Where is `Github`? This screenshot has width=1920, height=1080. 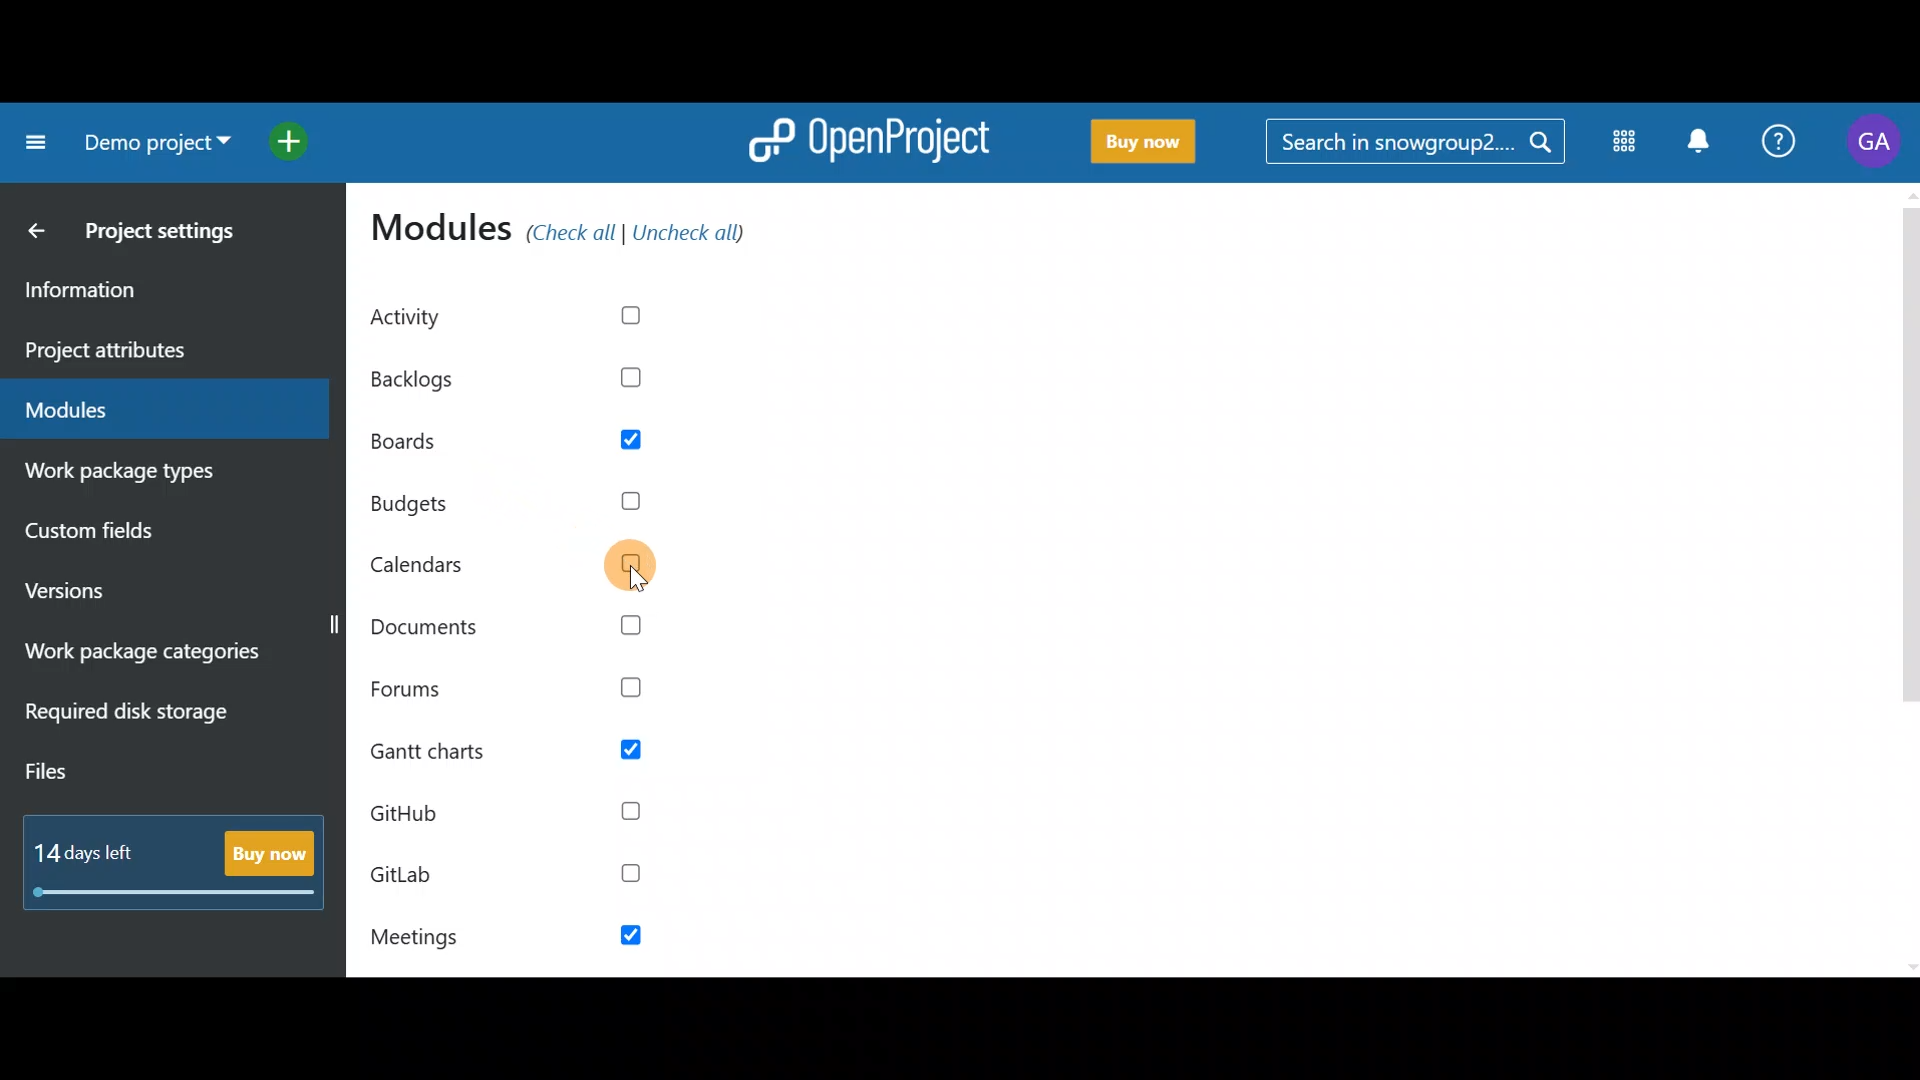
Github is located at coordinates (504, 822).